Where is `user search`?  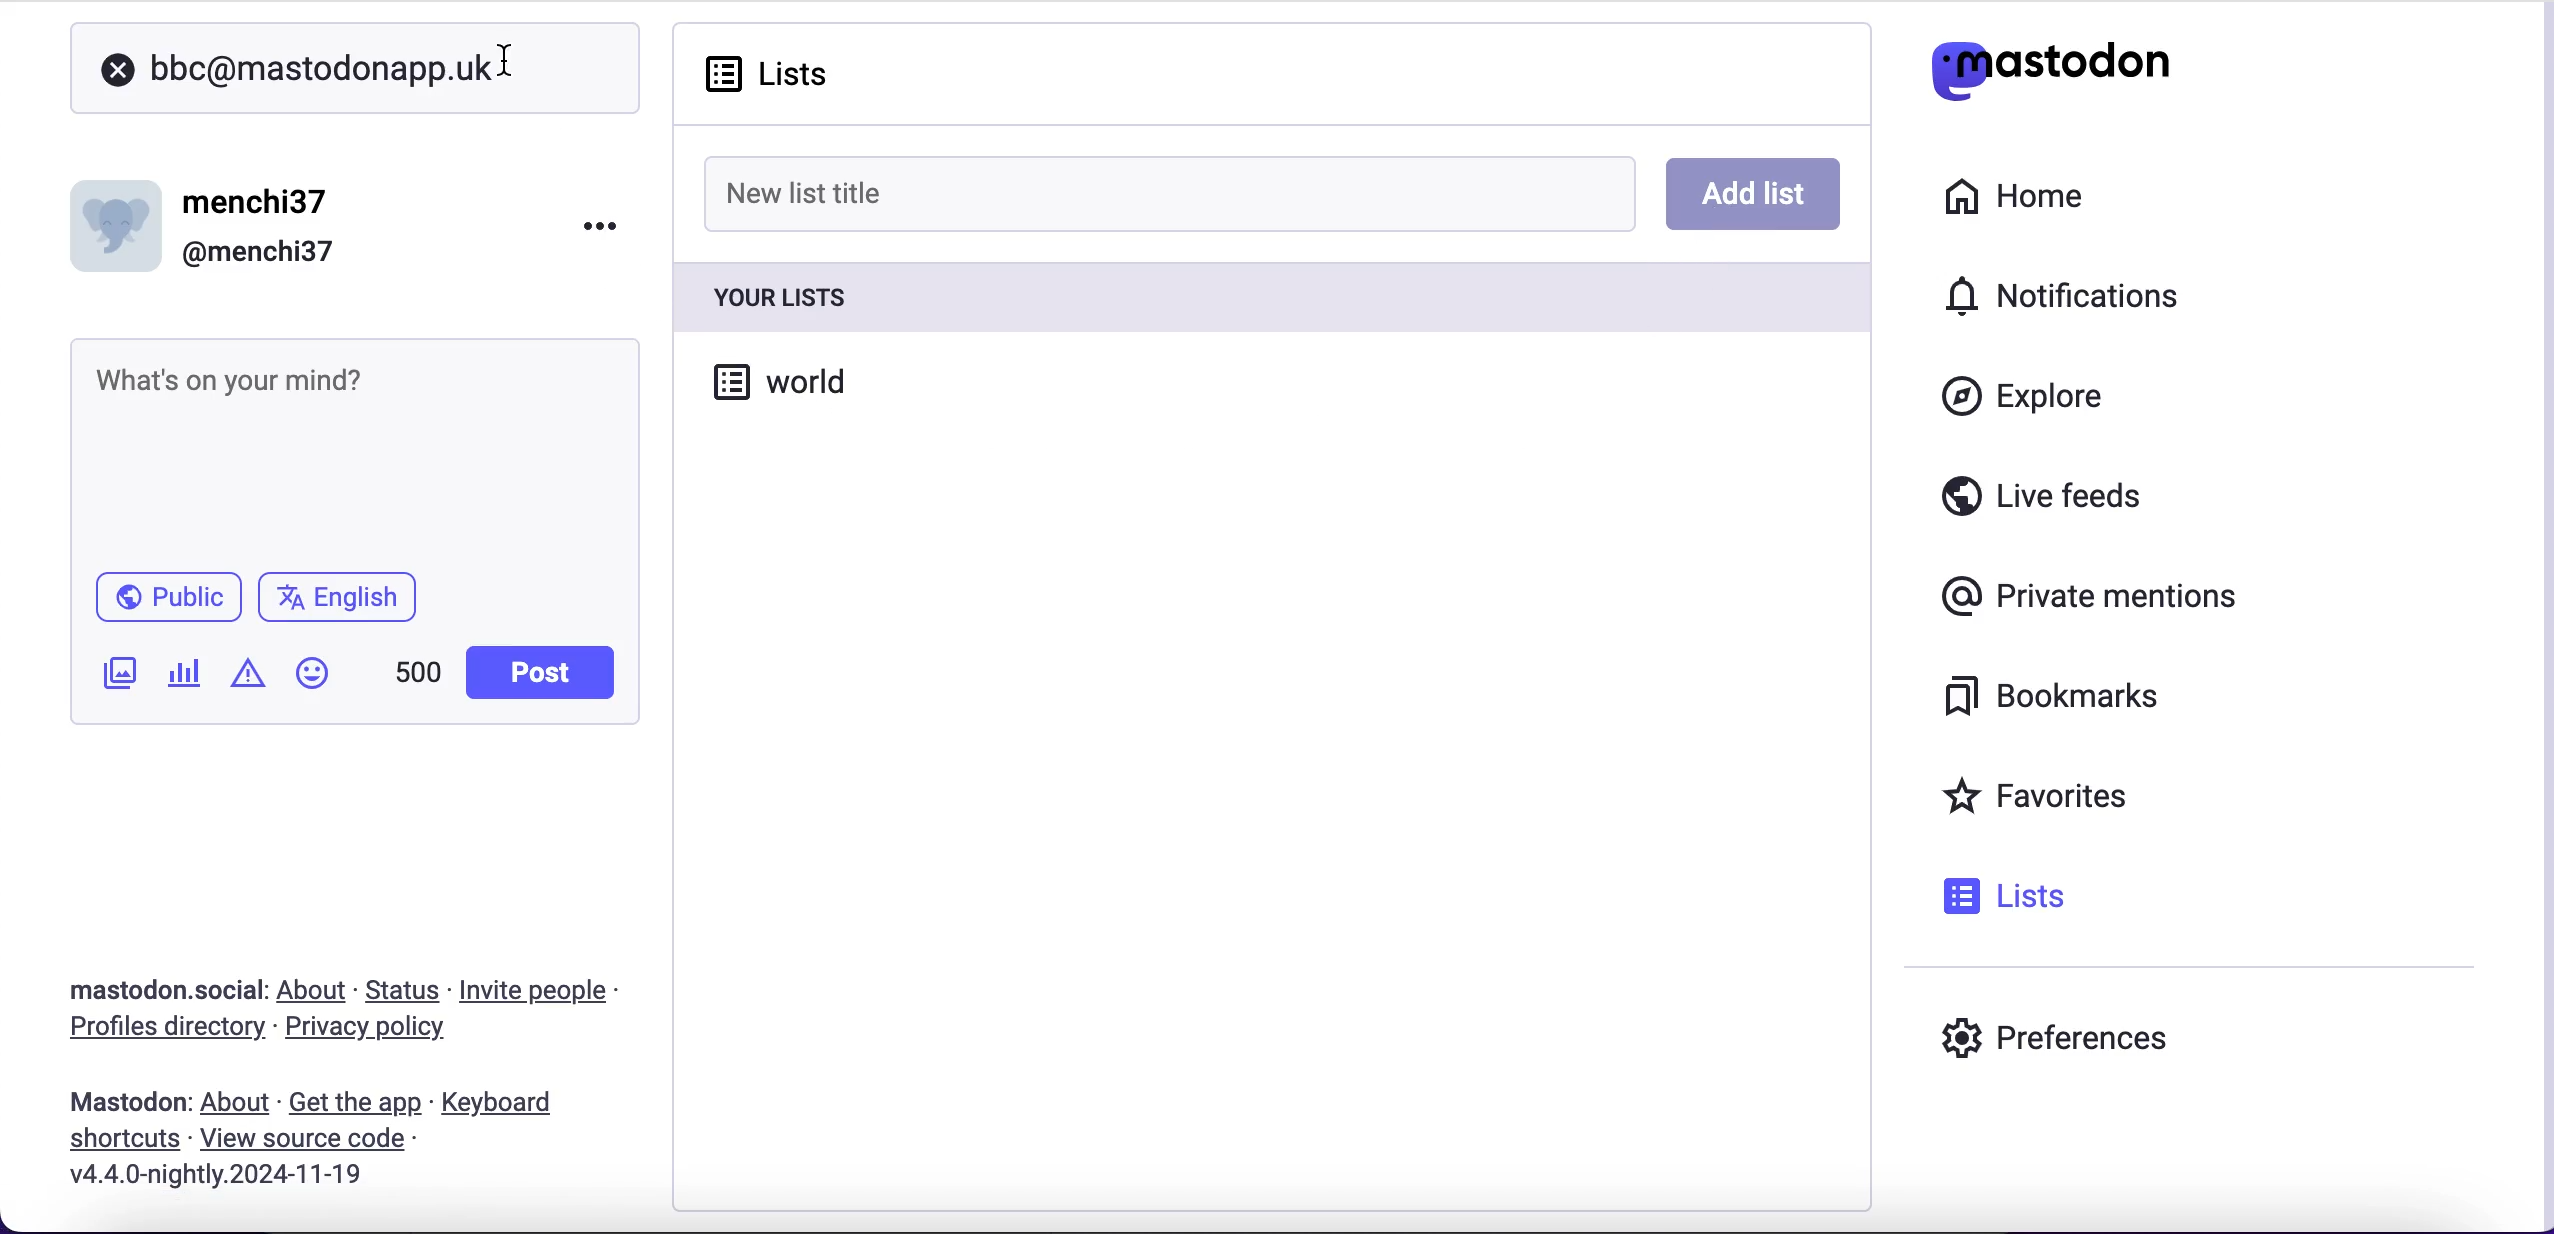
user search is located at coordinates (318, 65).